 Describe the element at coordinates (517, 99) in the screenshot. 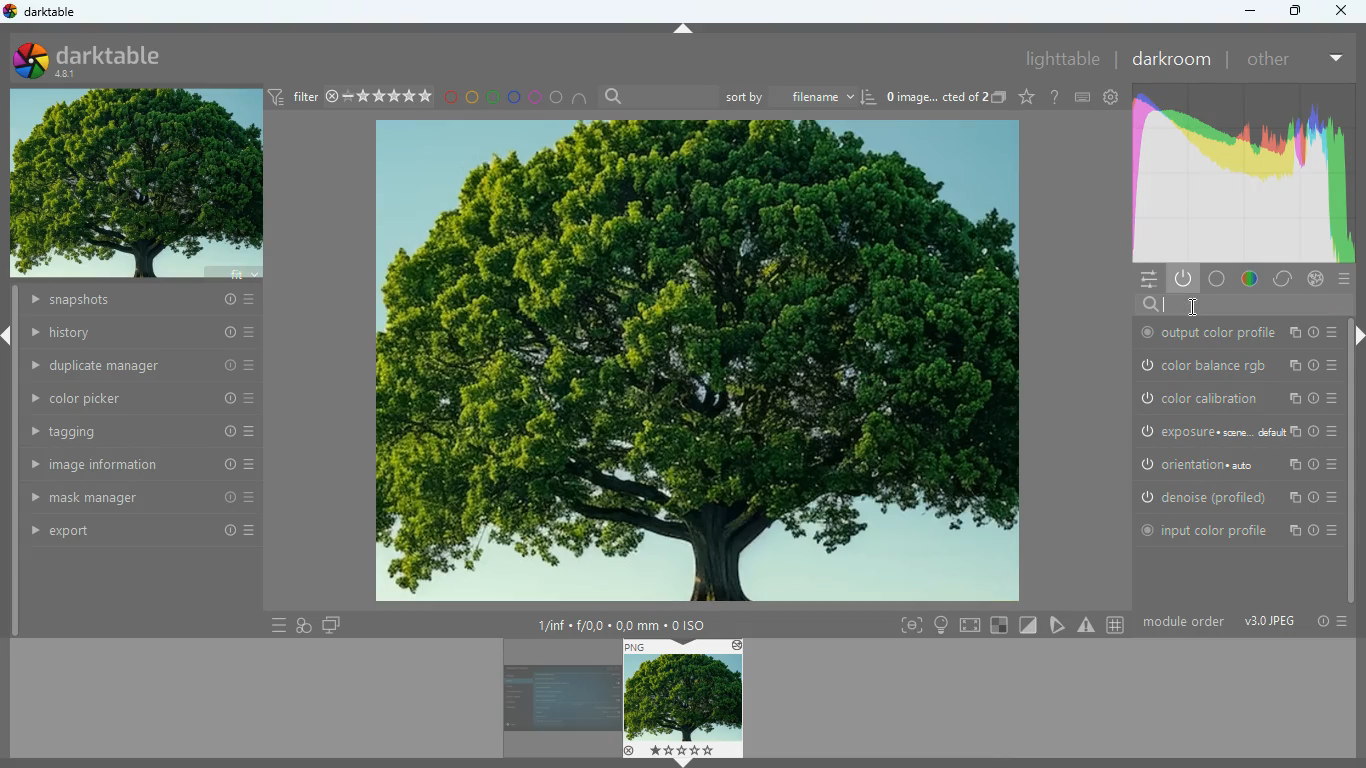

I see `blue` at that location.